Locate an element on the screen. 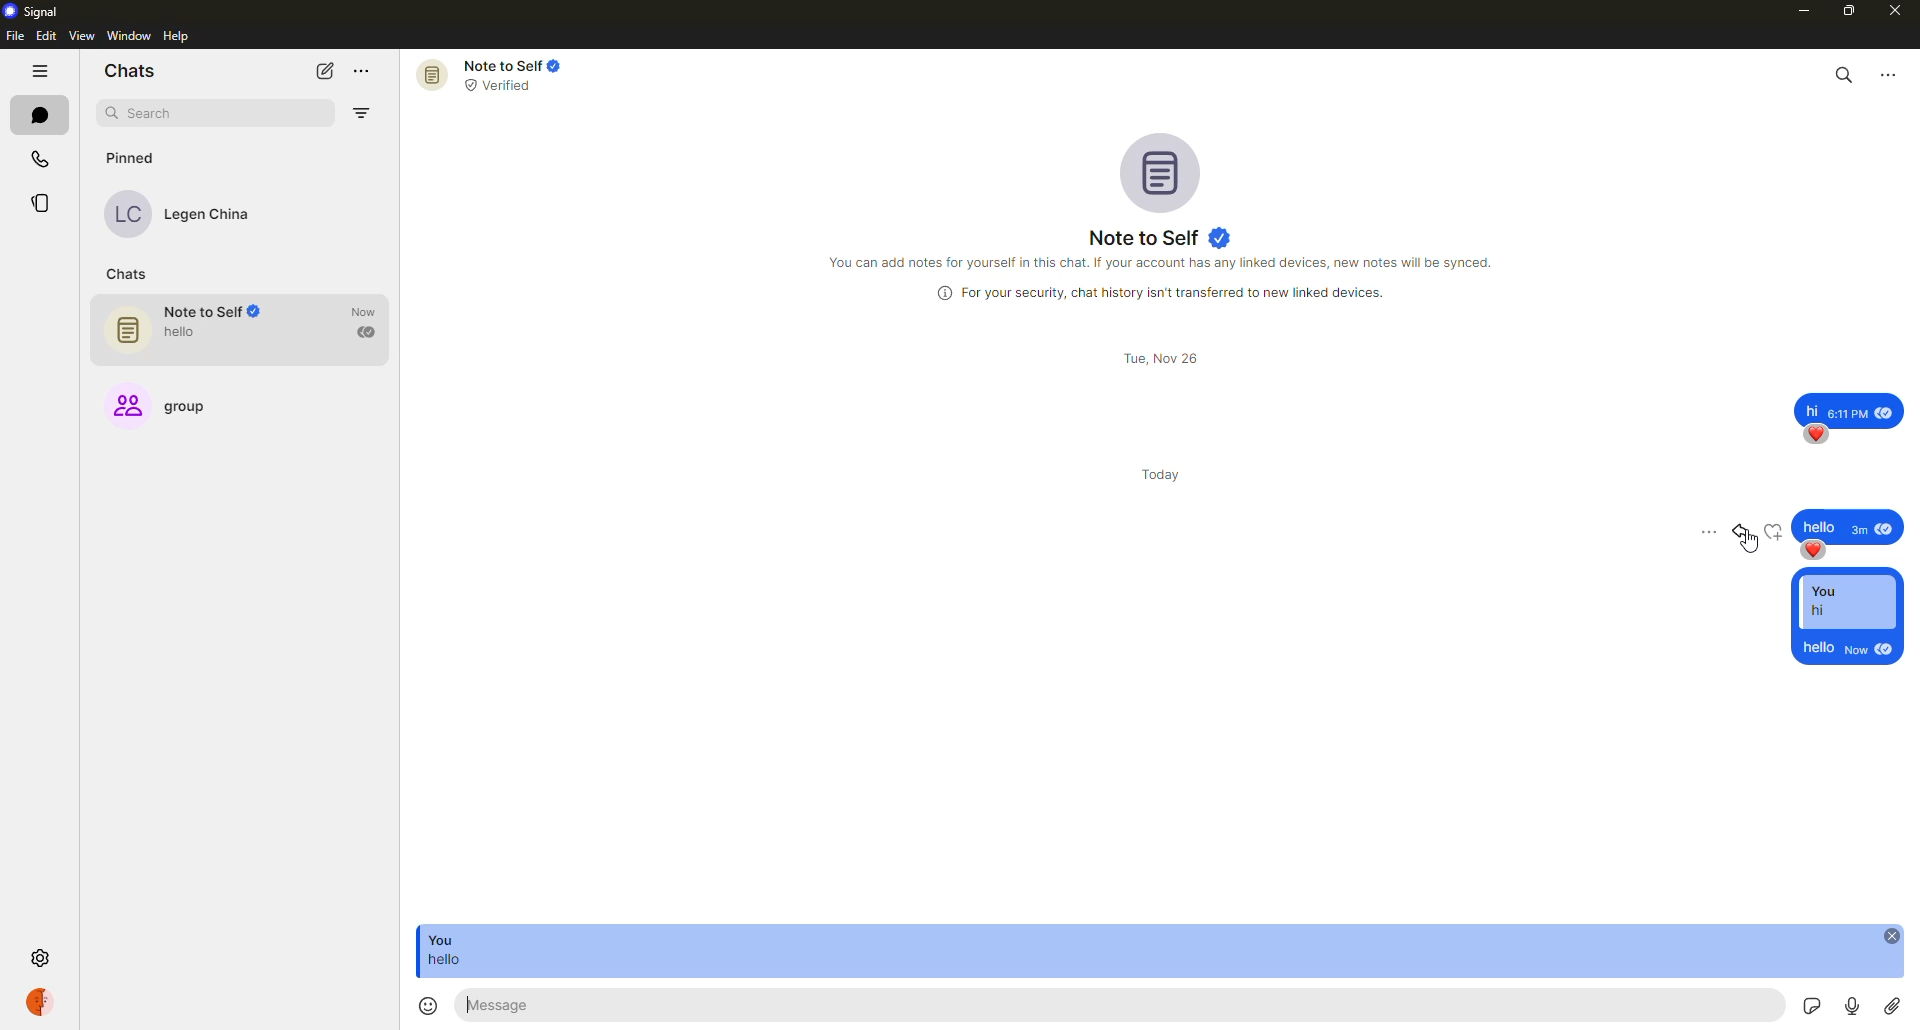 This screenshot has width=1920, height=1030. hello is located at coordinates (517, 1005).